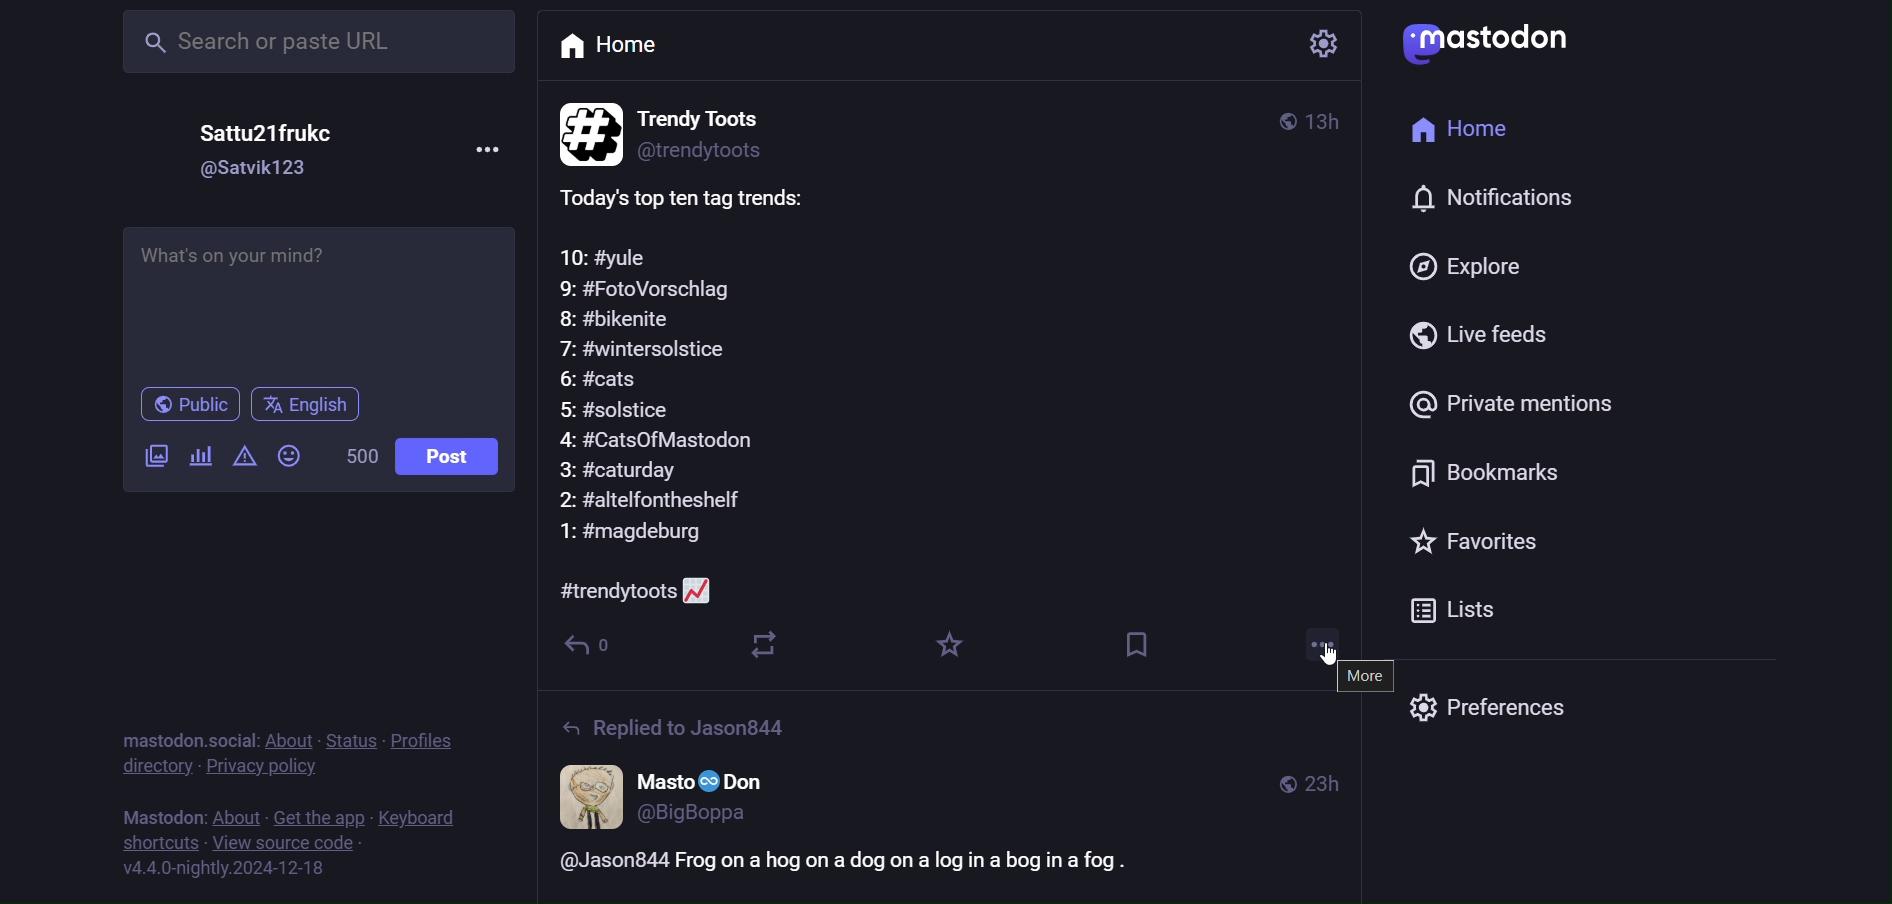 Image resolution: width=1892 pixels, height=904 pixels. Describe the element at coordinates (147, 458) in the screenshot. I see `add a image` at that location.